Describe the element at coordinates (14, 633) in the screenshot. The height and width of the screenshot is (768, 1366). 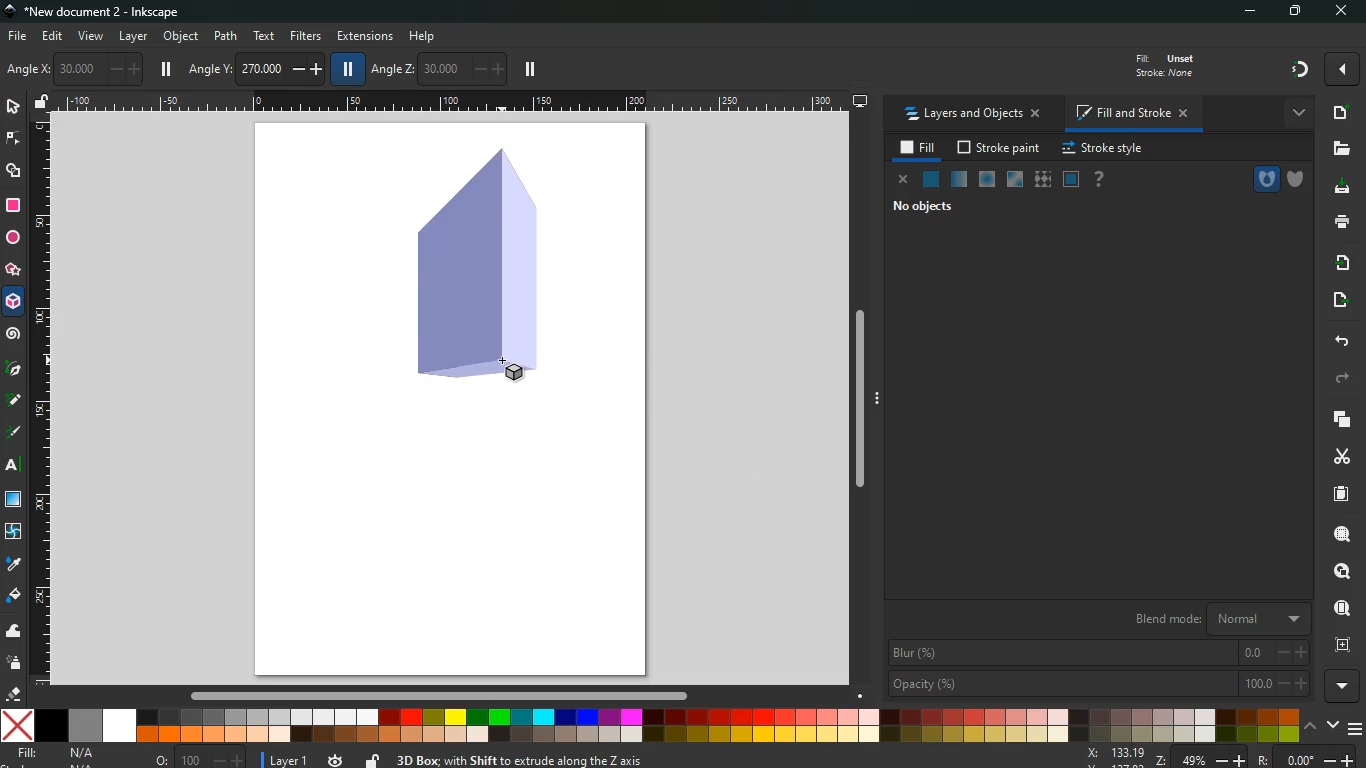
I see `wave` at that location.